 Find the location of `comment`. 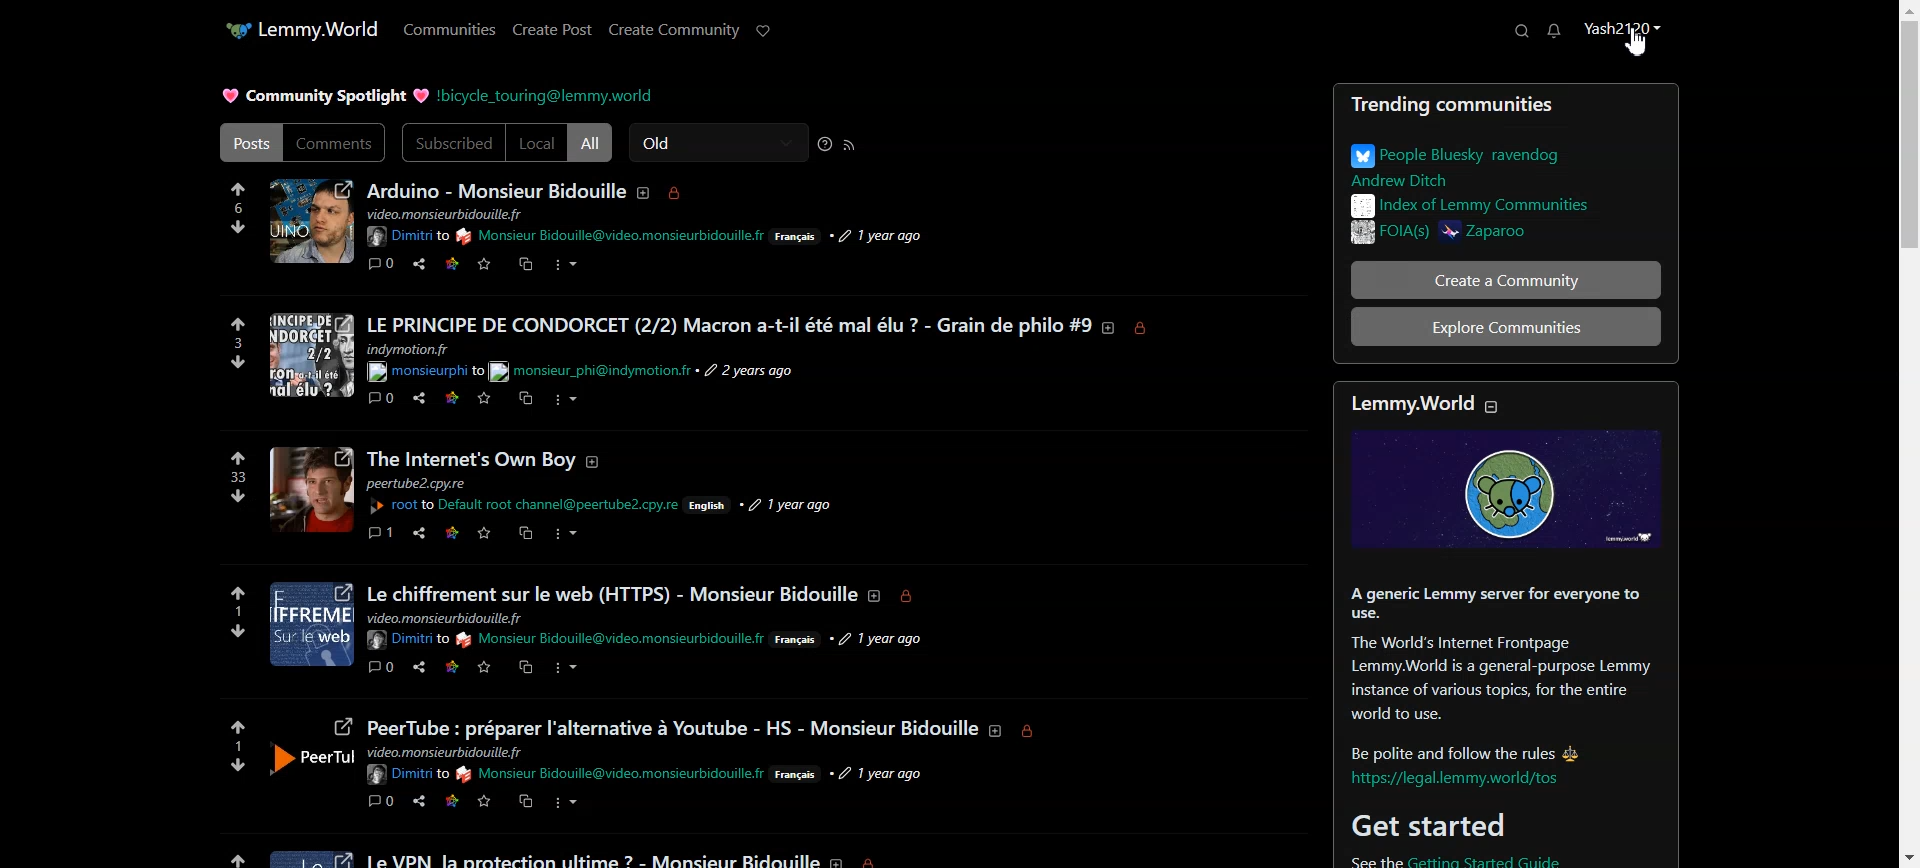

comment is located at coordinates (382, 802).